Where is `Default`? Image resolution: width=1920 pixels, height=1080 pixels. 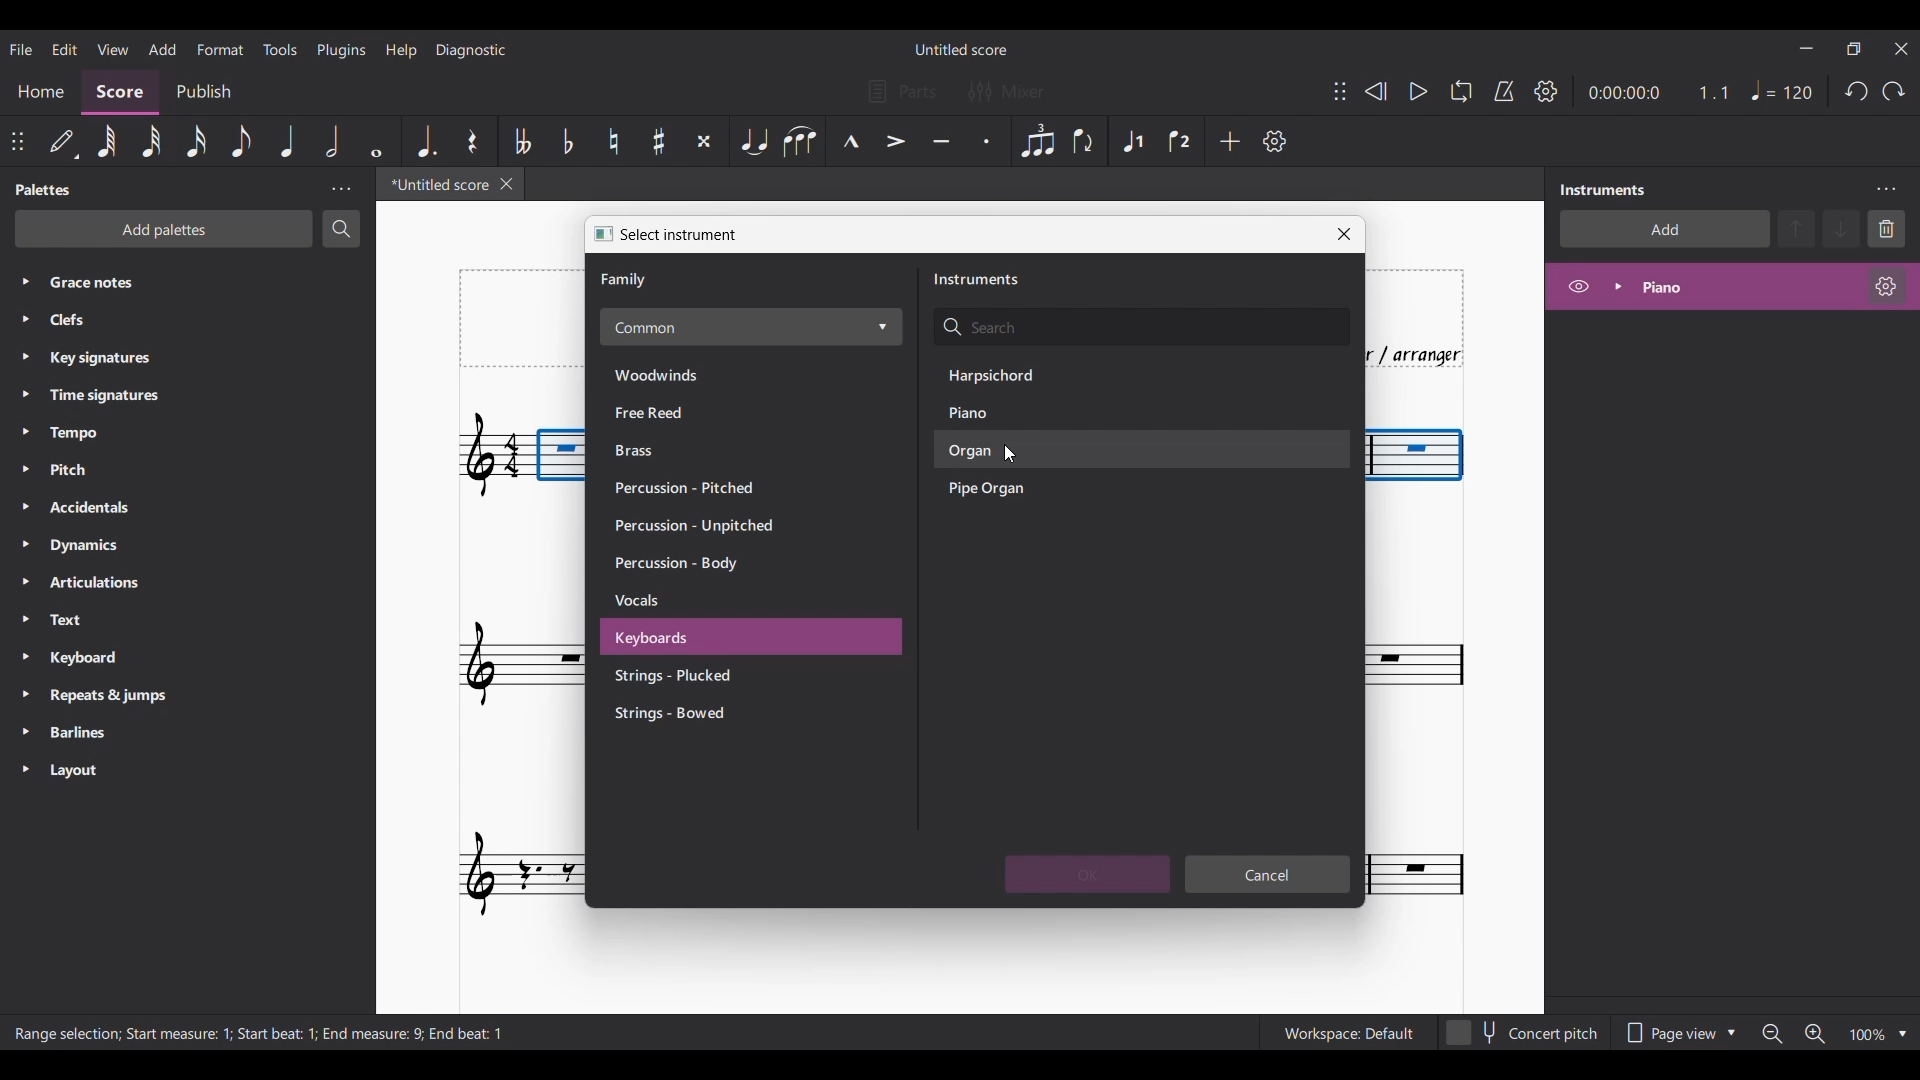
Default is located at coordinates (62, 140).